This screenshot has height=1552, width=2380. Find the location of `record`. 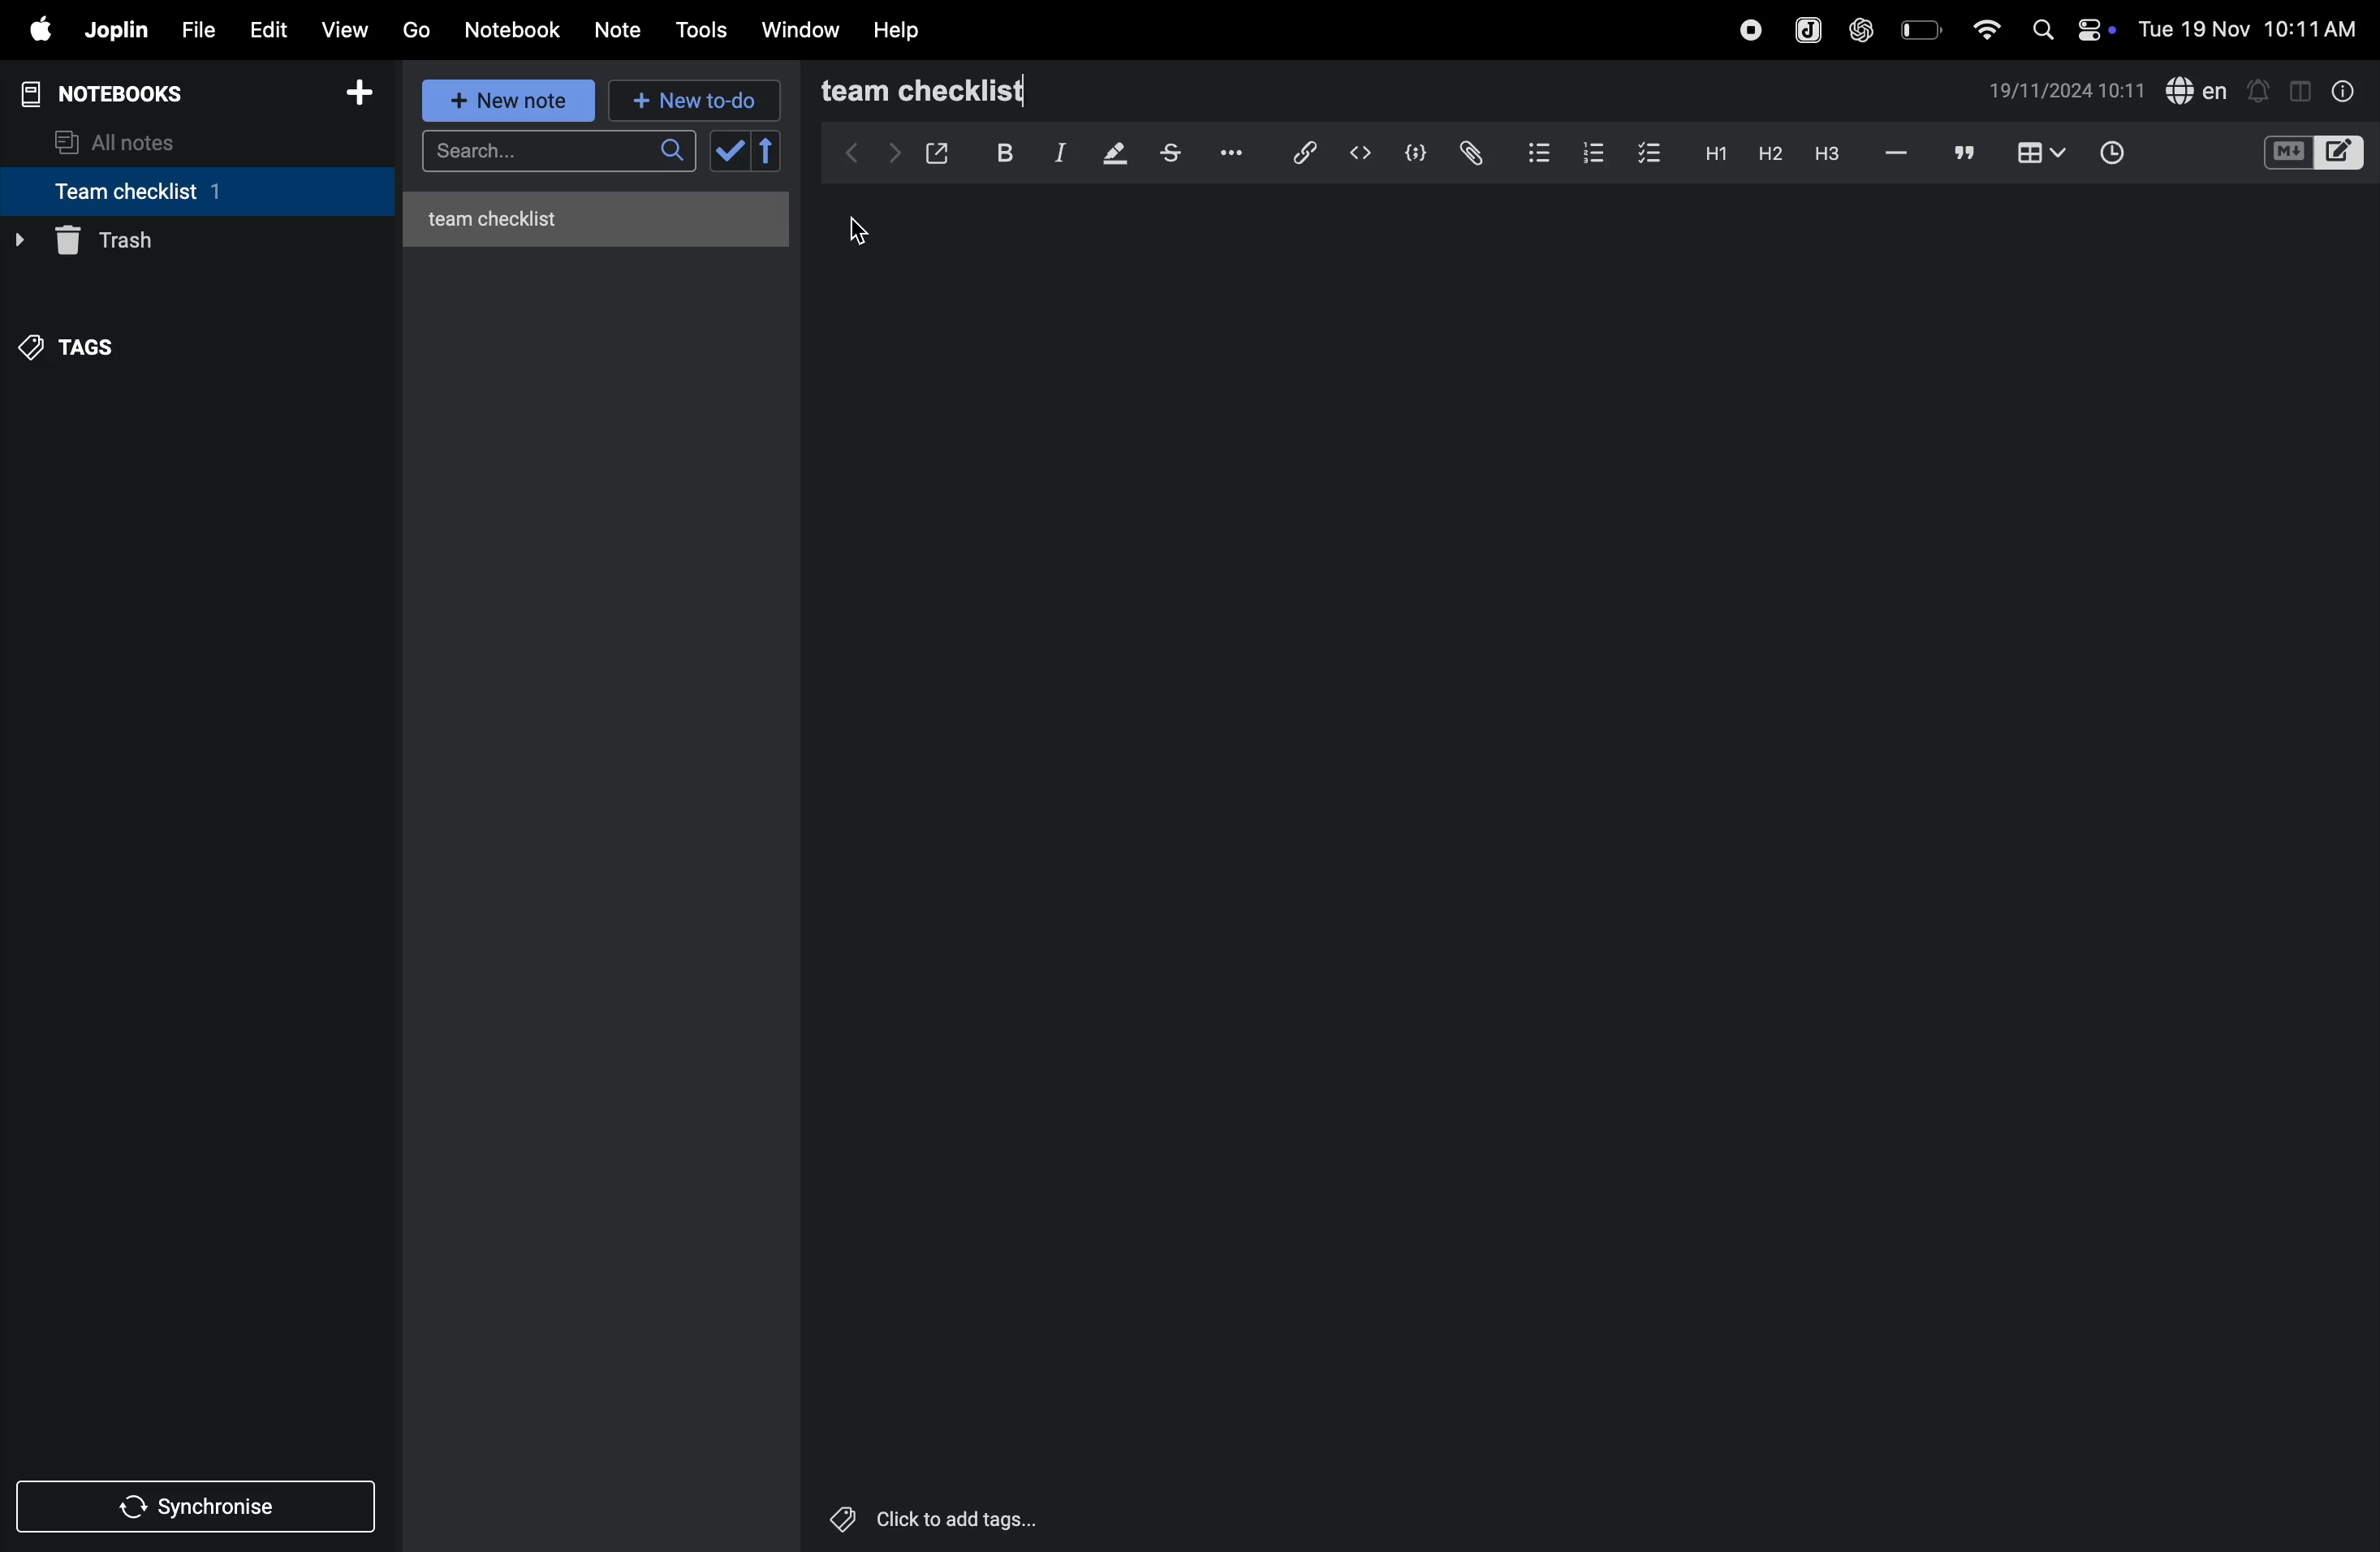

record is located at coordinates (1744, 29).